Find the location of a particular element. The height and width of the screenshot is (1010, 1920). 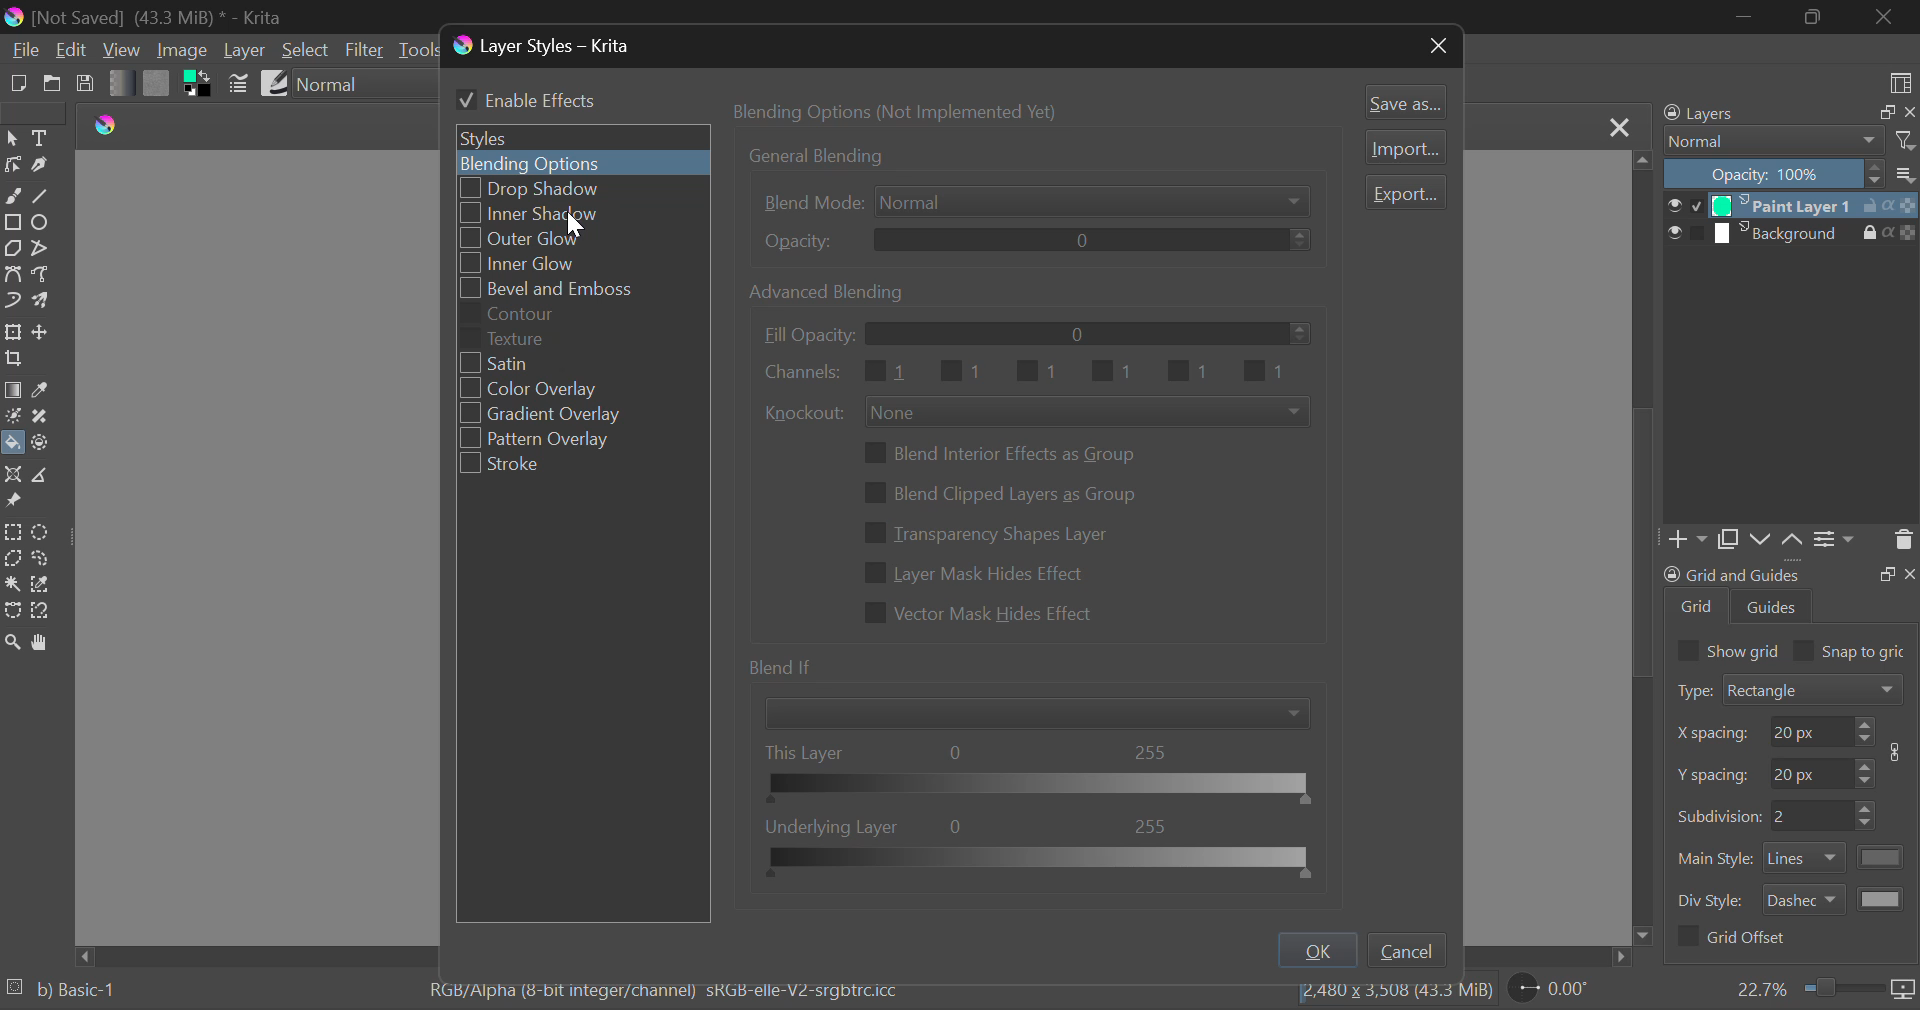

OK is located at coordinates (1314, 952).